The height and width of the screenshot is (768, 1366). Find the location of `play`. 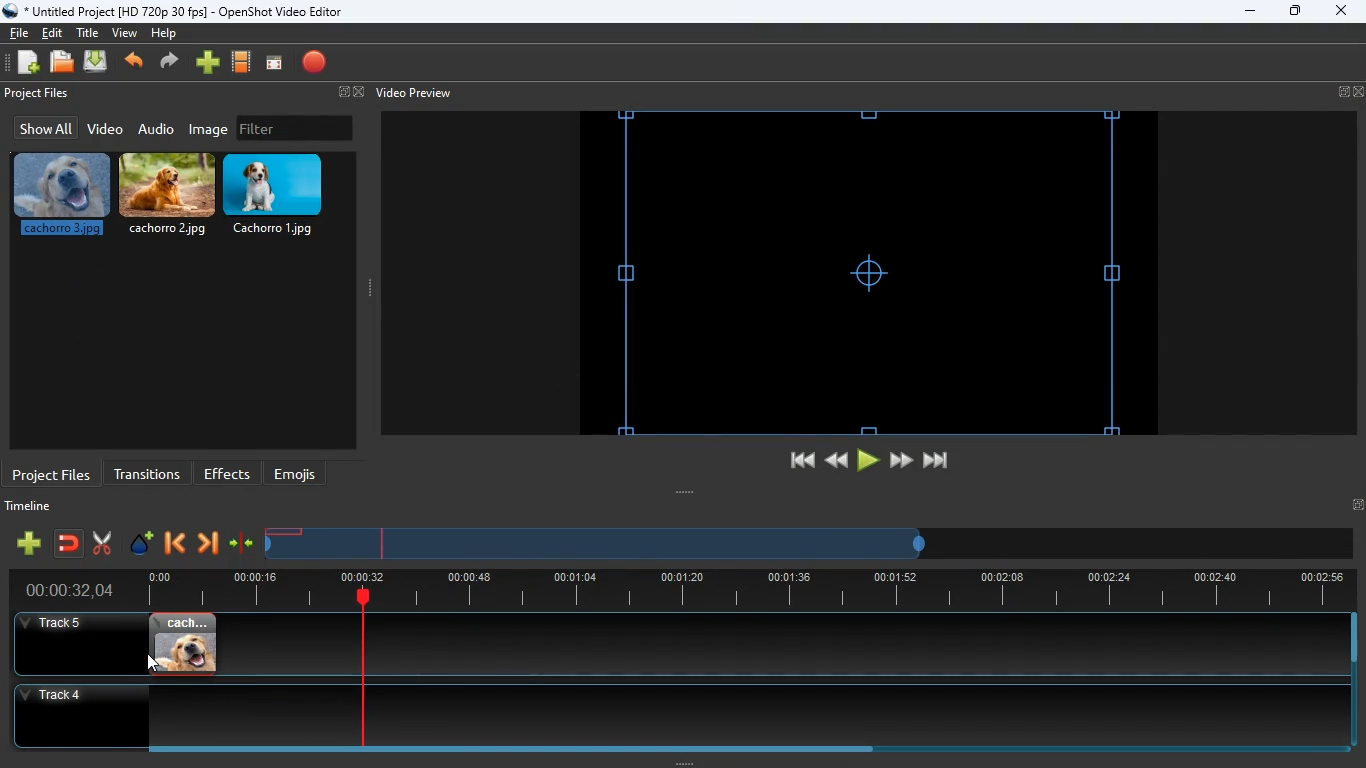

play is located at coordinates (868, 461).